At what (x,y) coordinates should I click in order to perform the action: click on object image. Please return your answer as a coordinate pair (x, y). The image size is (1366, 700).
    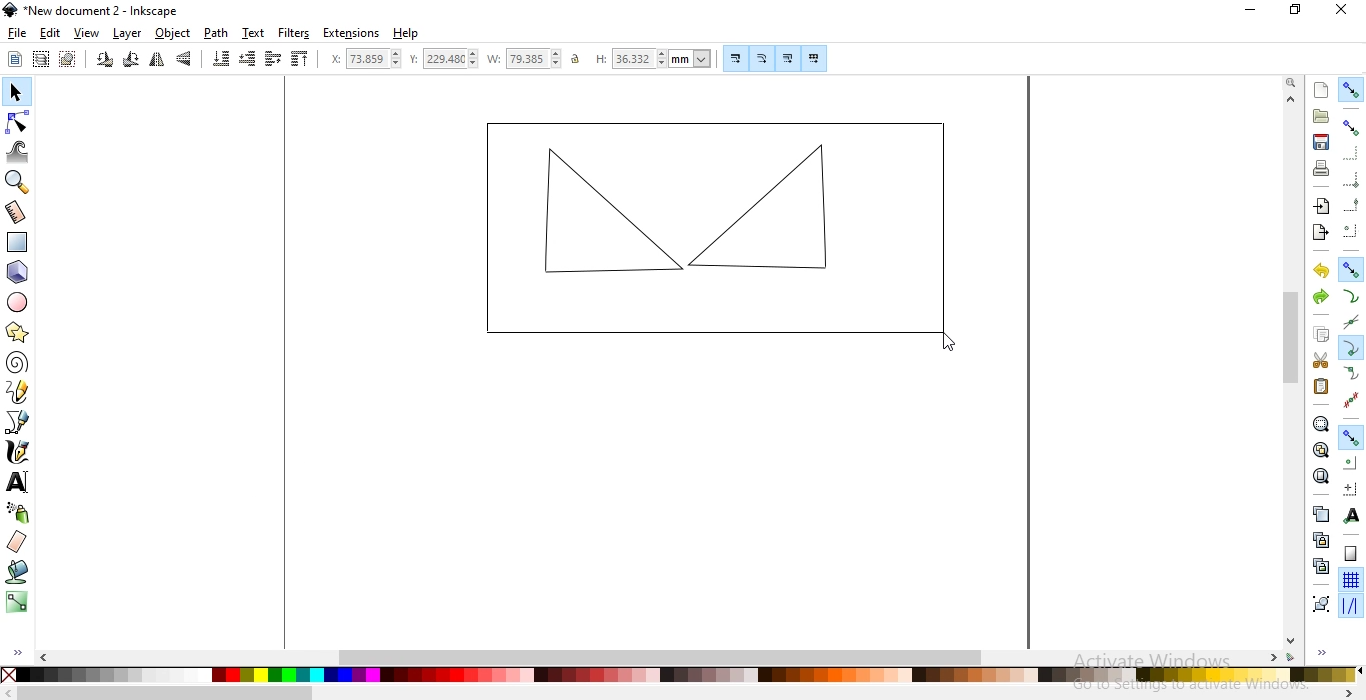
    Looking at the image, I should click on (710, 228).